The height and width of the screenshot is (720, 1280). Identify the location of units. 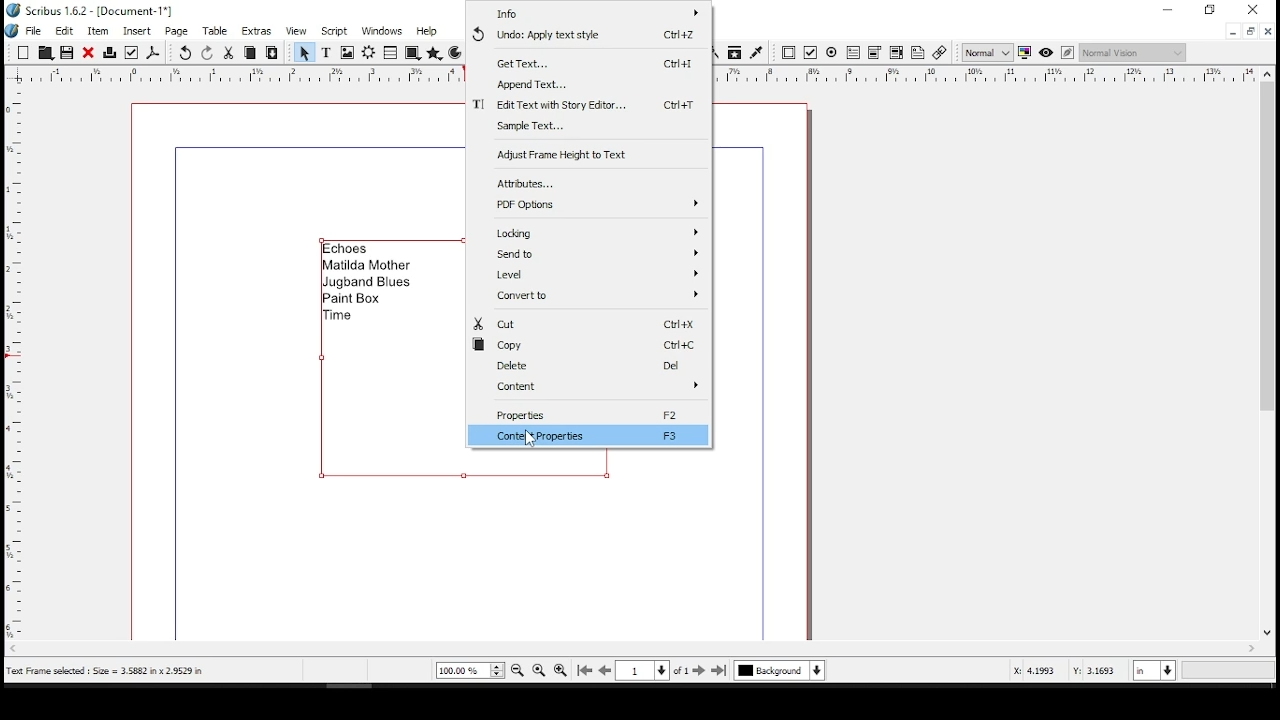
(1152, 672).